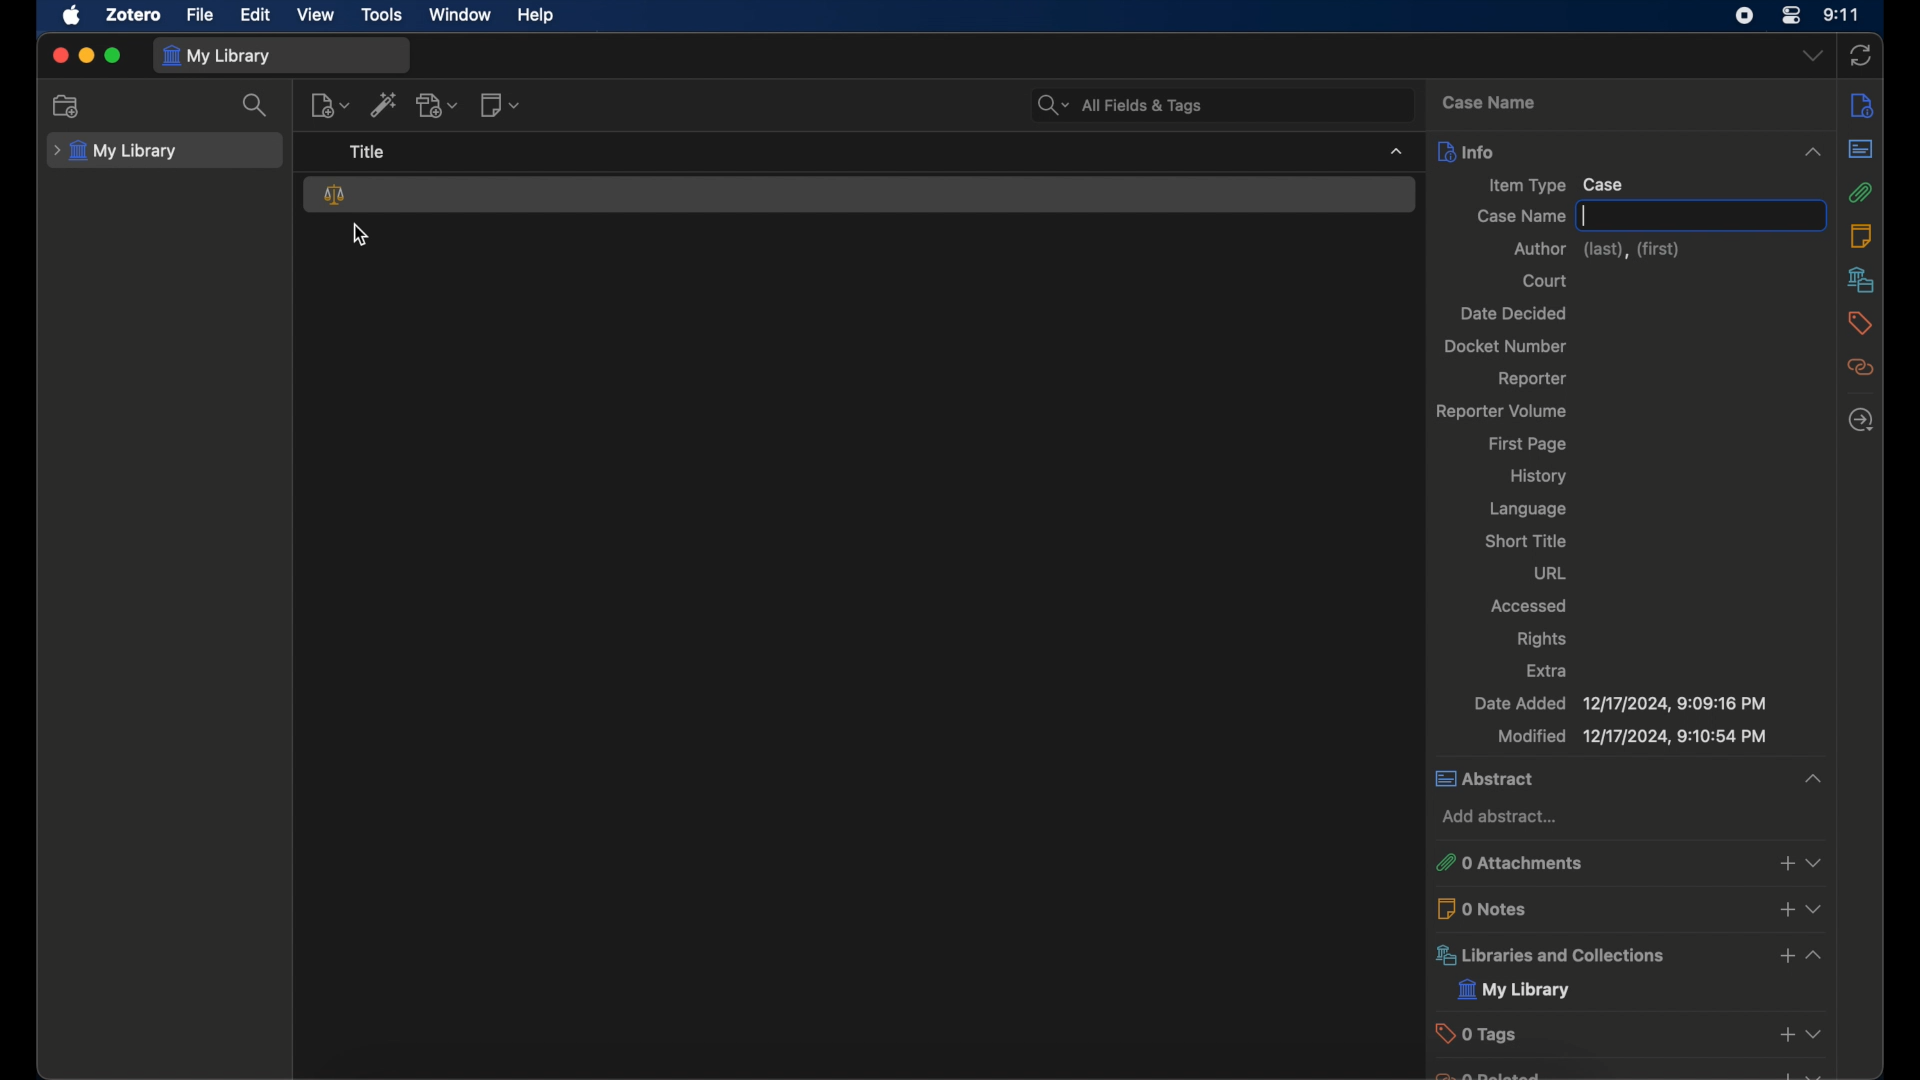 The height and width of the screenshot is (1080, 1920). Describe the element at coordinates (1861, 106) in the screenshot. I see `info` at that location.